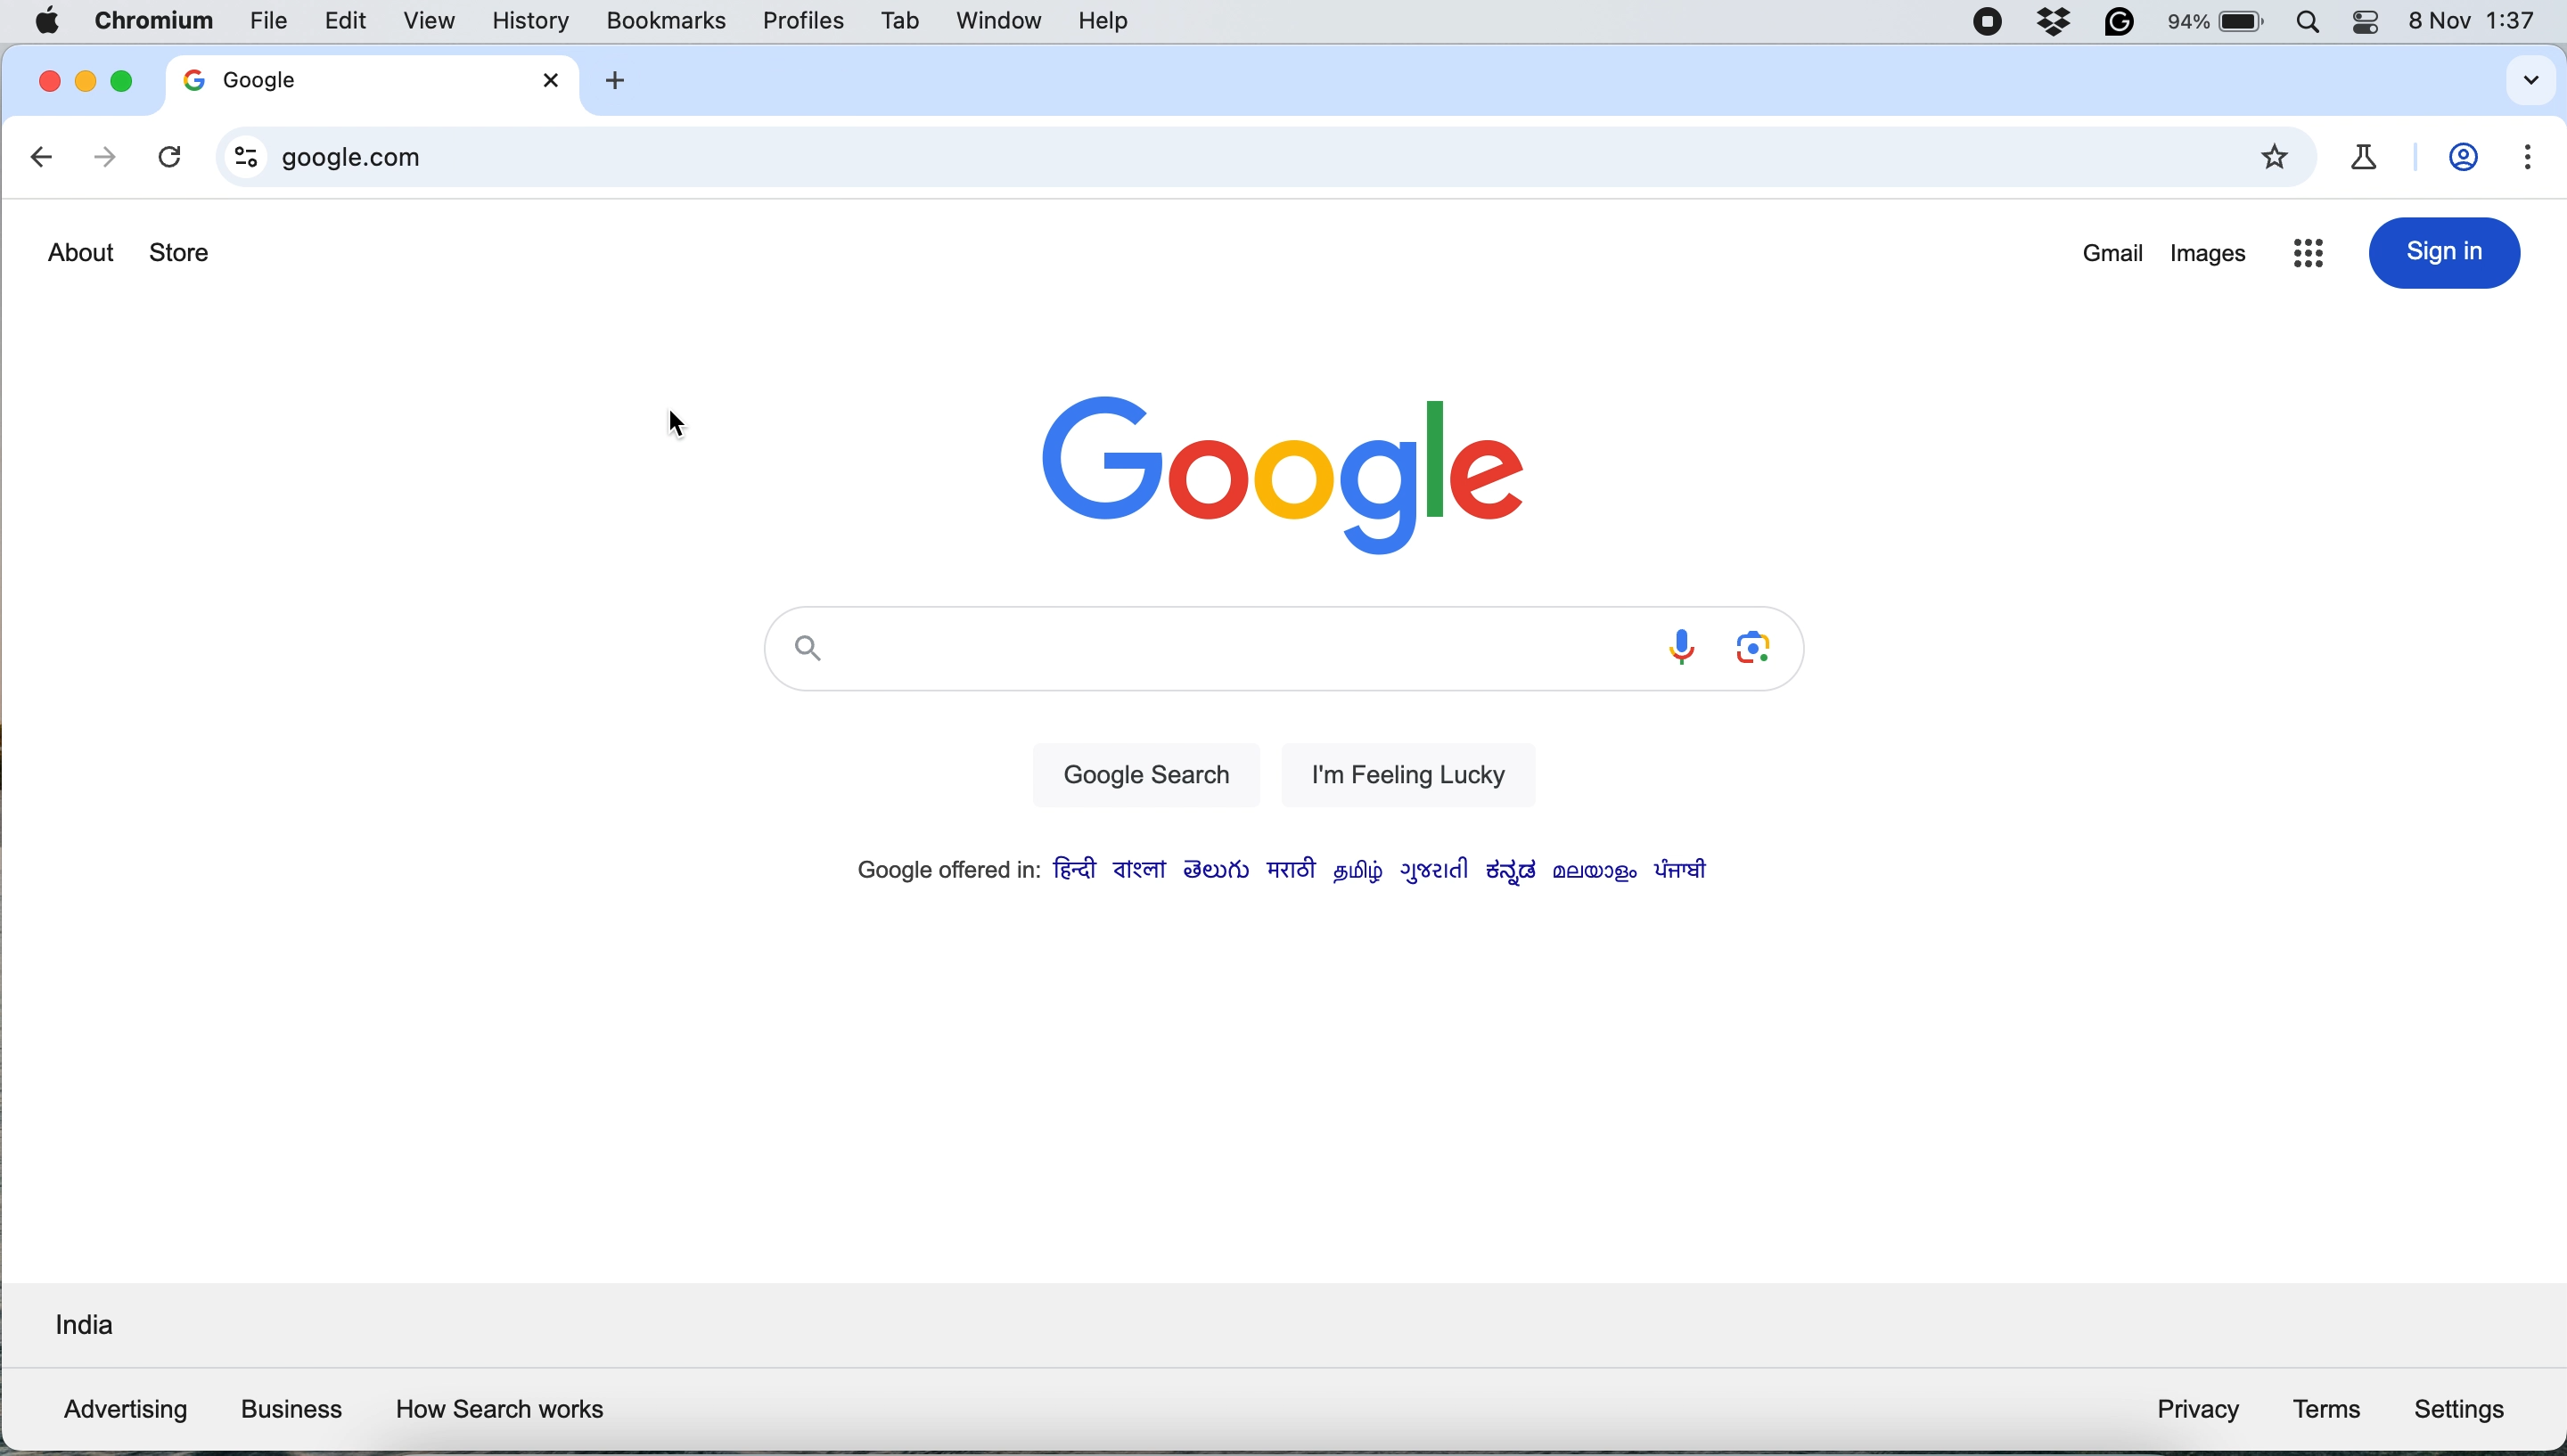 The height and width of the screenshot is (1456, 2567). I want to click on minimise, so click(83, 86).